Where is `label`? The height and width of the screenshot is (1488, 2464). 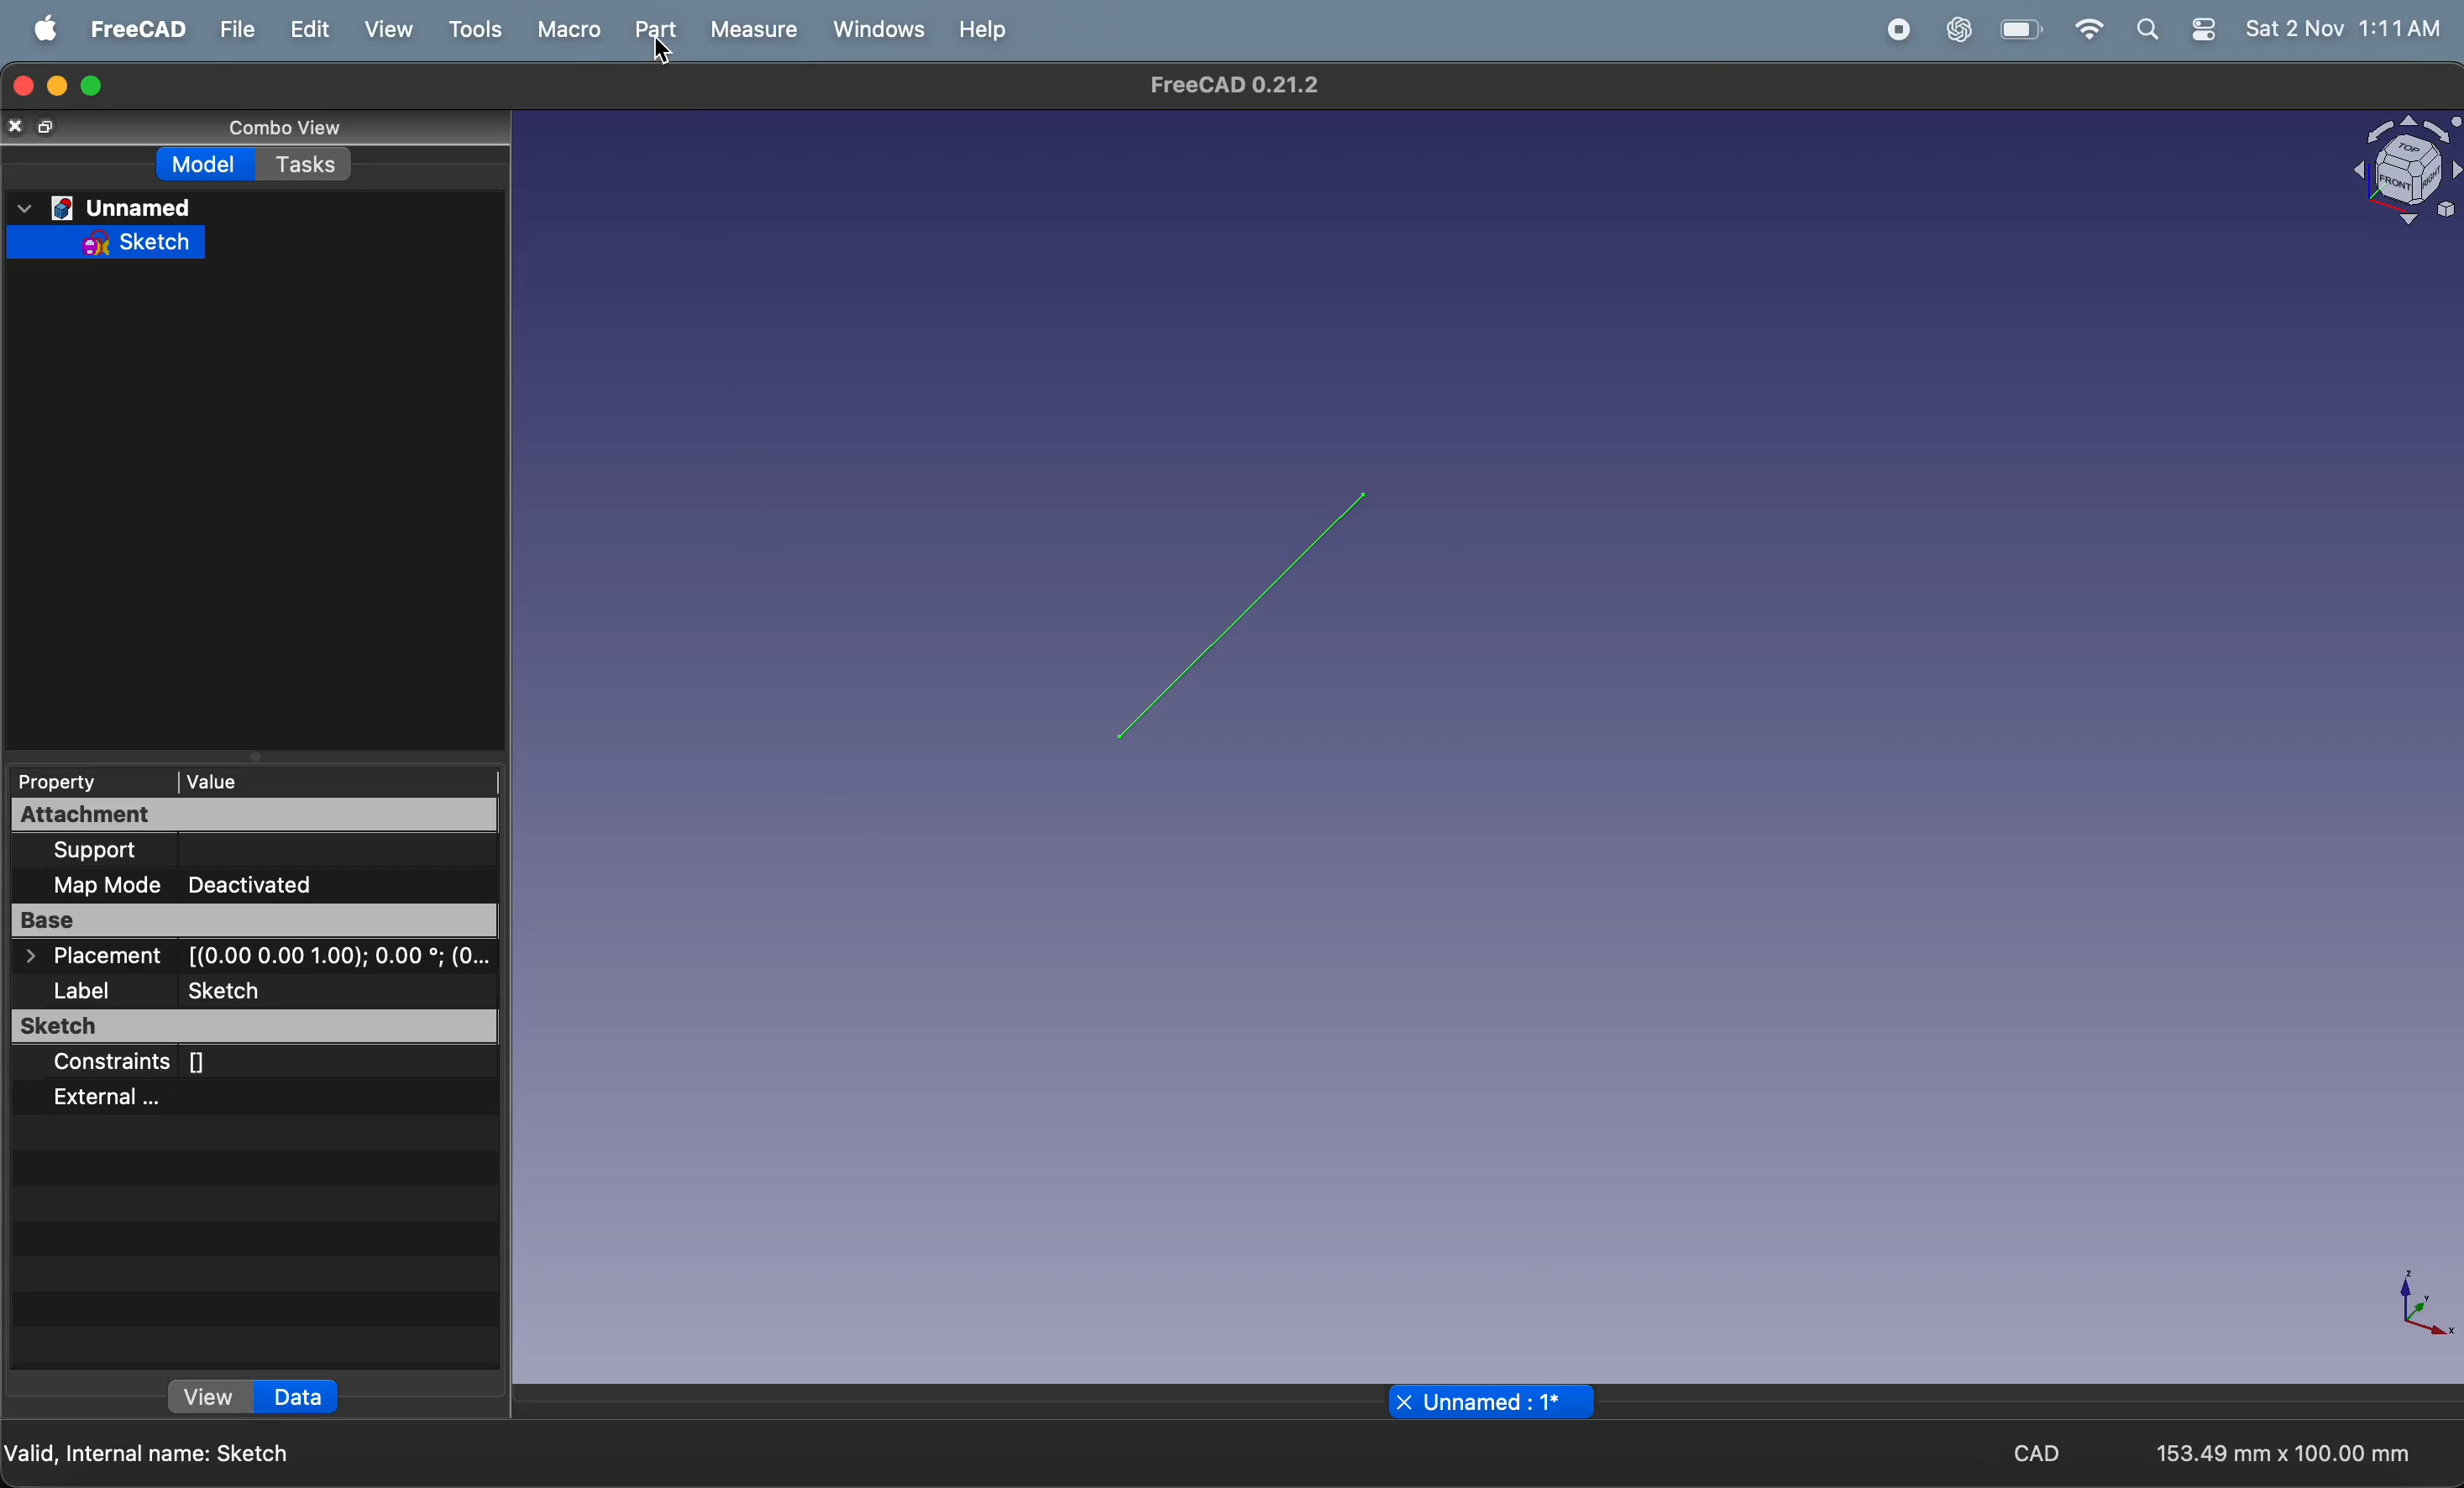
label is located at coordinates (81, 990).